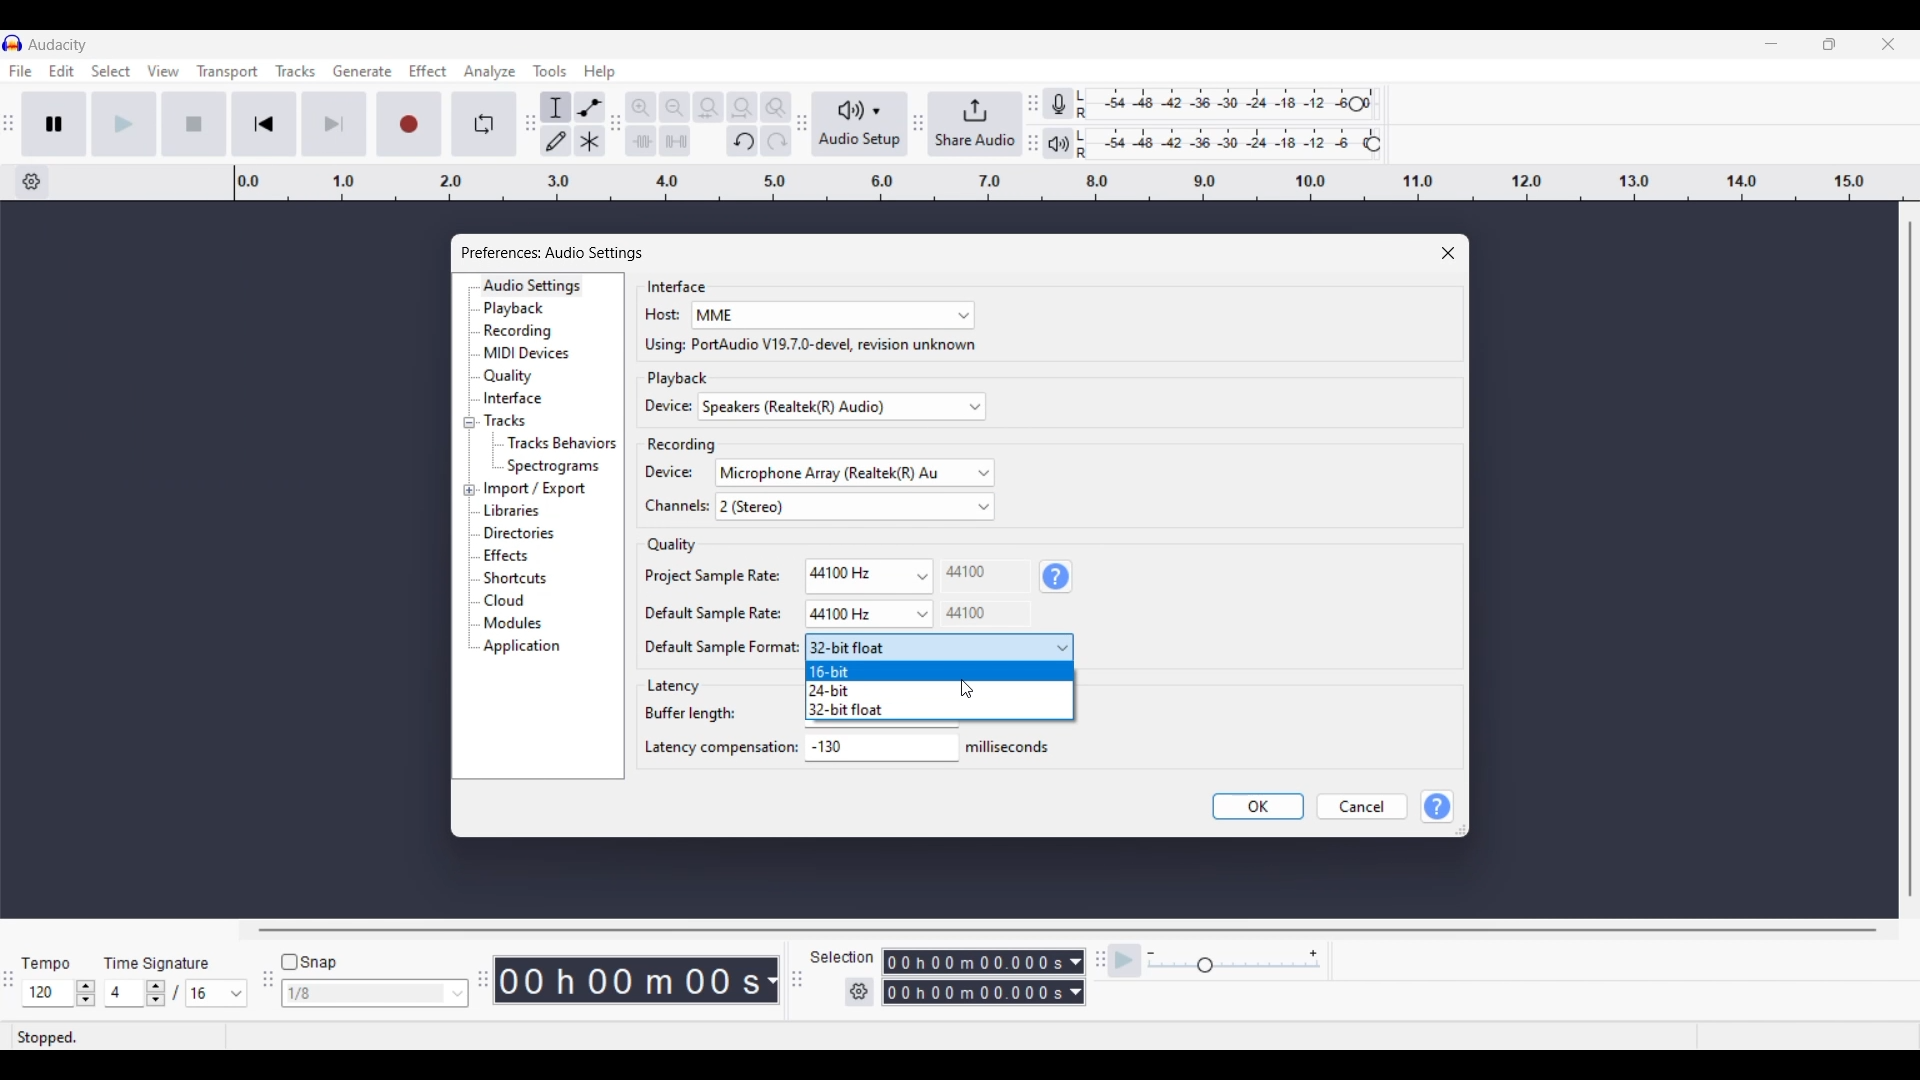  Describe the element at coordinates (530, 579) in the screenshot. I see `Shortcuts` at that location.